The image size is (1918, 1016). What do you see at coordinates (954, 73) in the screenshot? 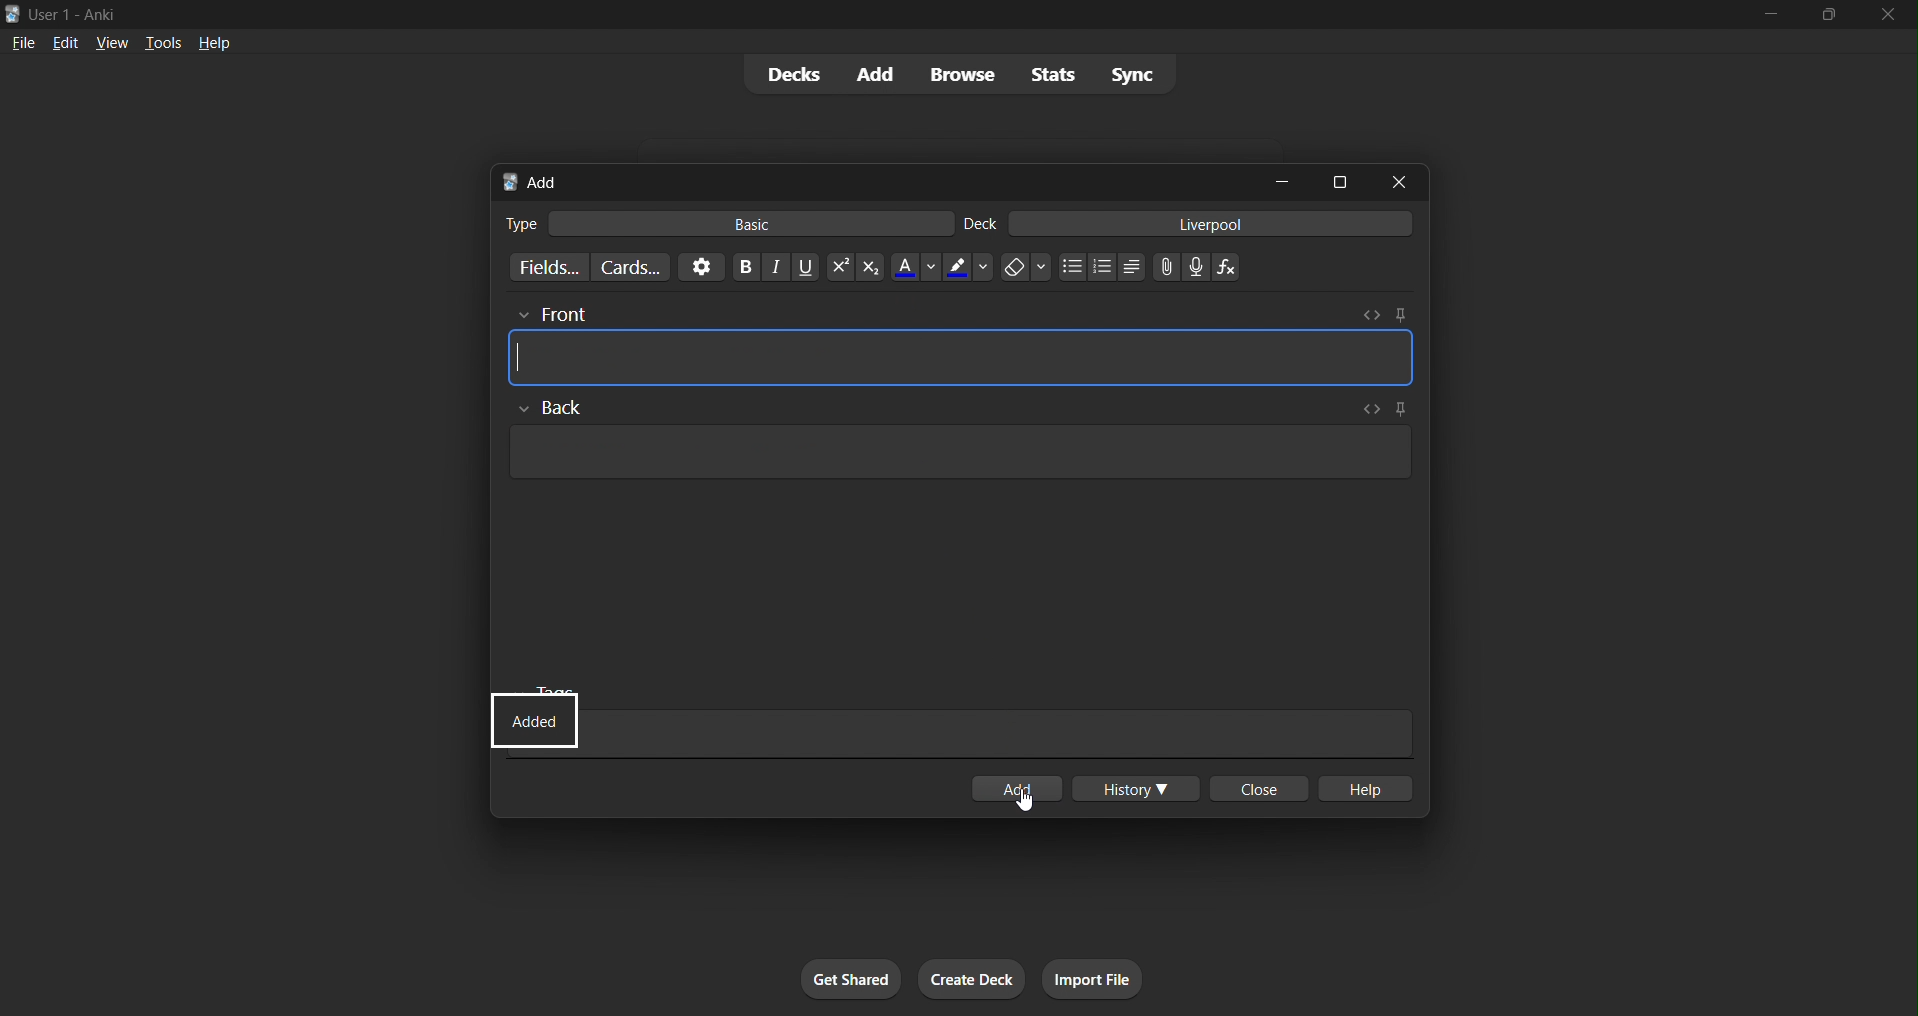
I see `browse` at bounding box center [954, 73].